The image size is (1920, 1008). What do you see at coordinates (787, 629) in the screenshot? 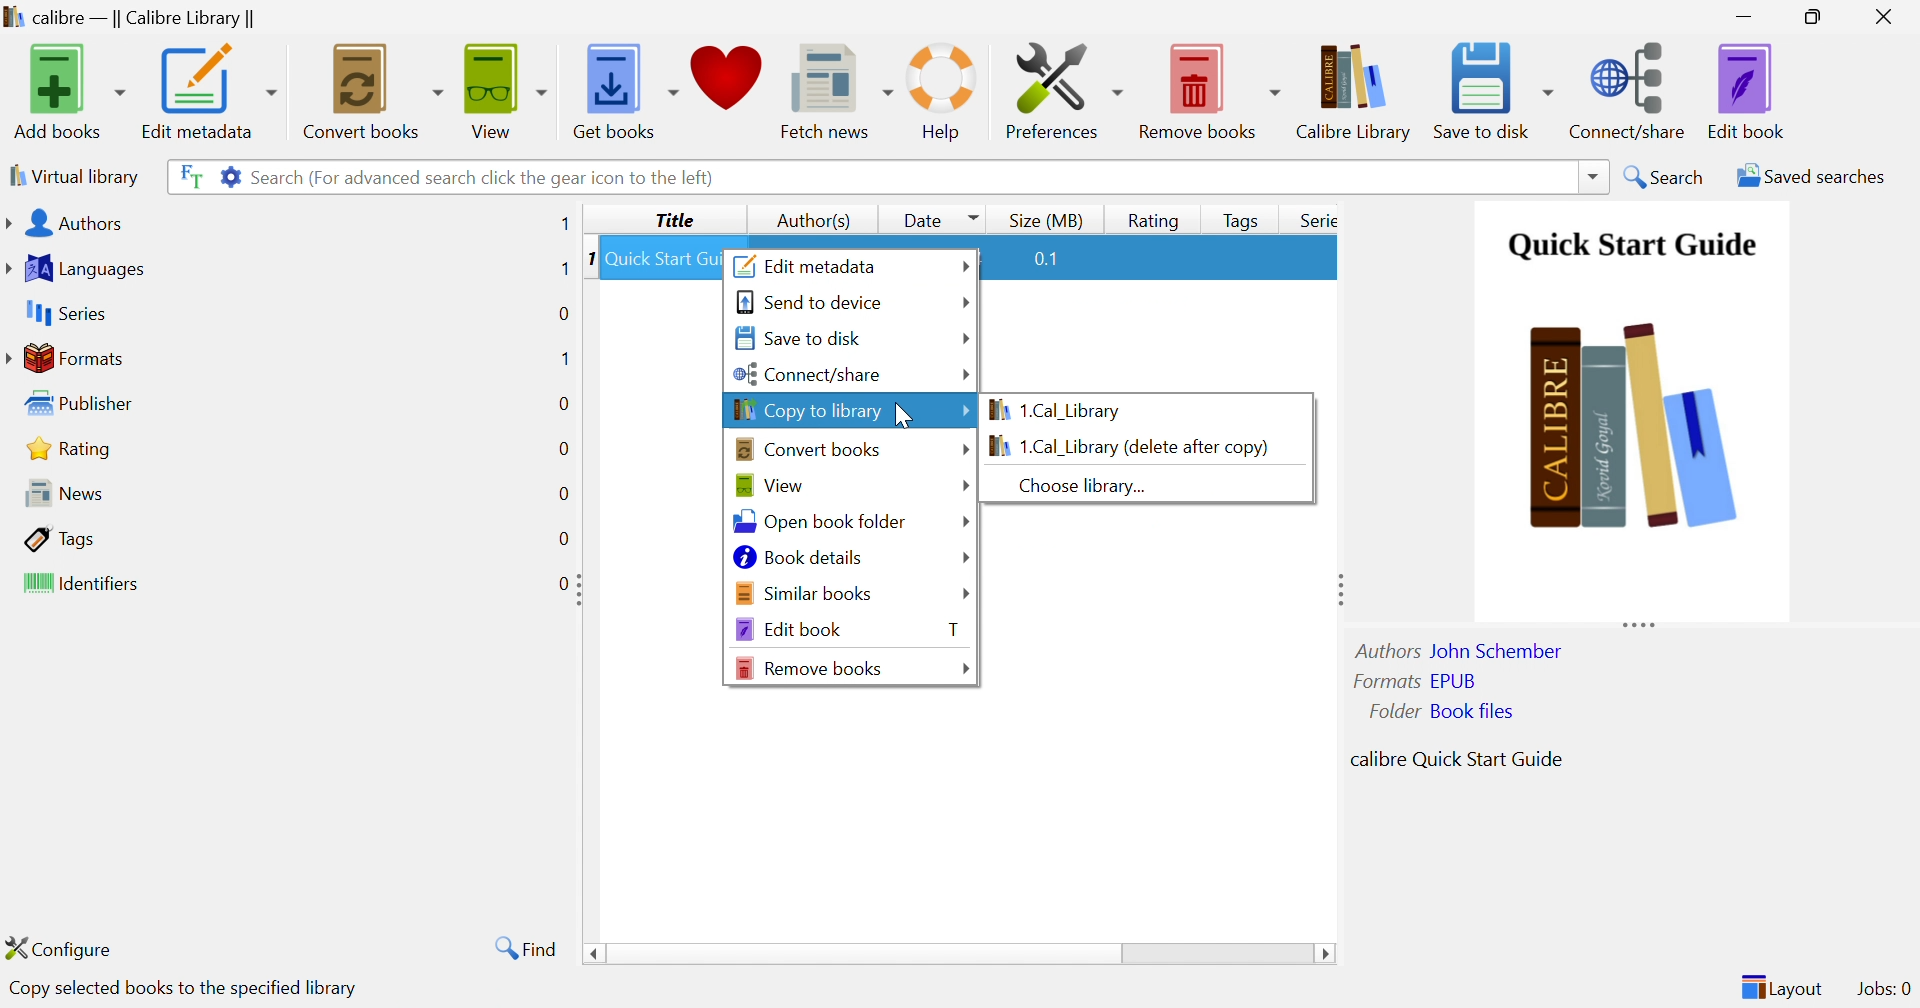
I see `Edit book` at bounding box center [787, 629].